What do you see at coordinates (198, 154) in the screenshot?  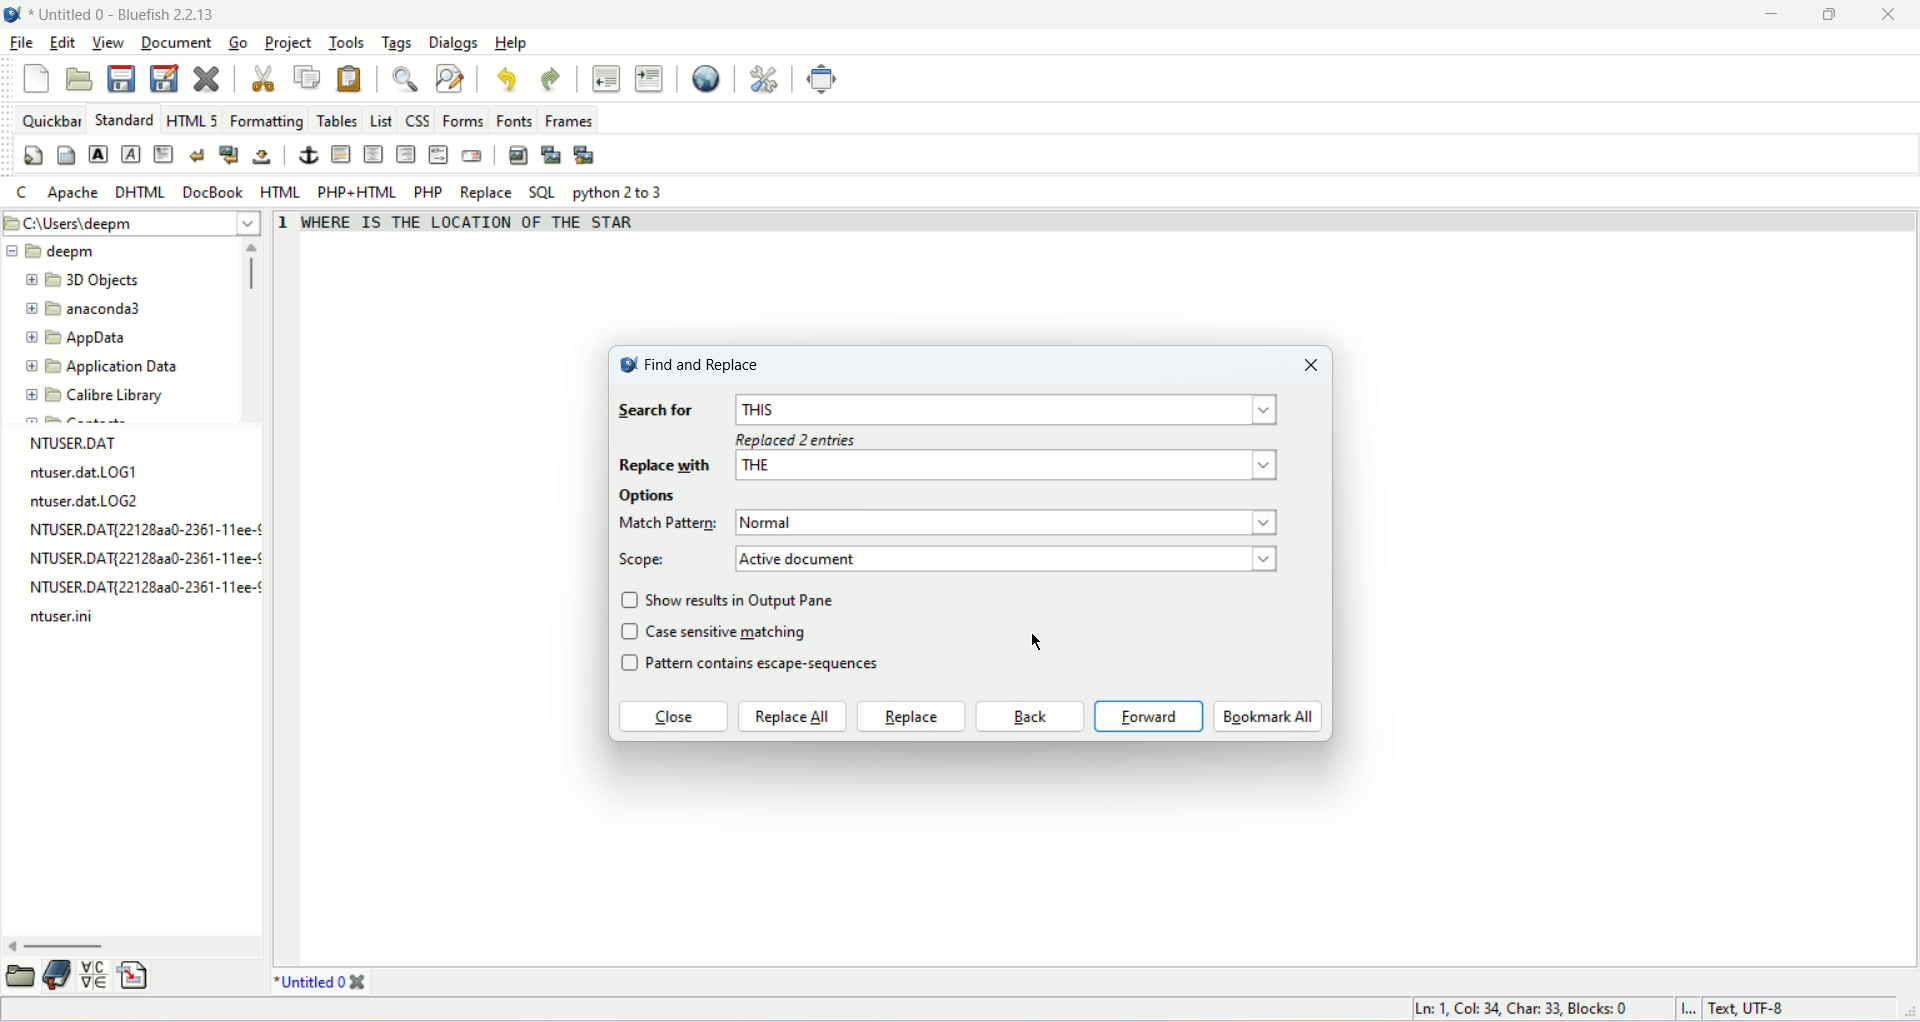 I see `break` at bounding box center [198, 154].